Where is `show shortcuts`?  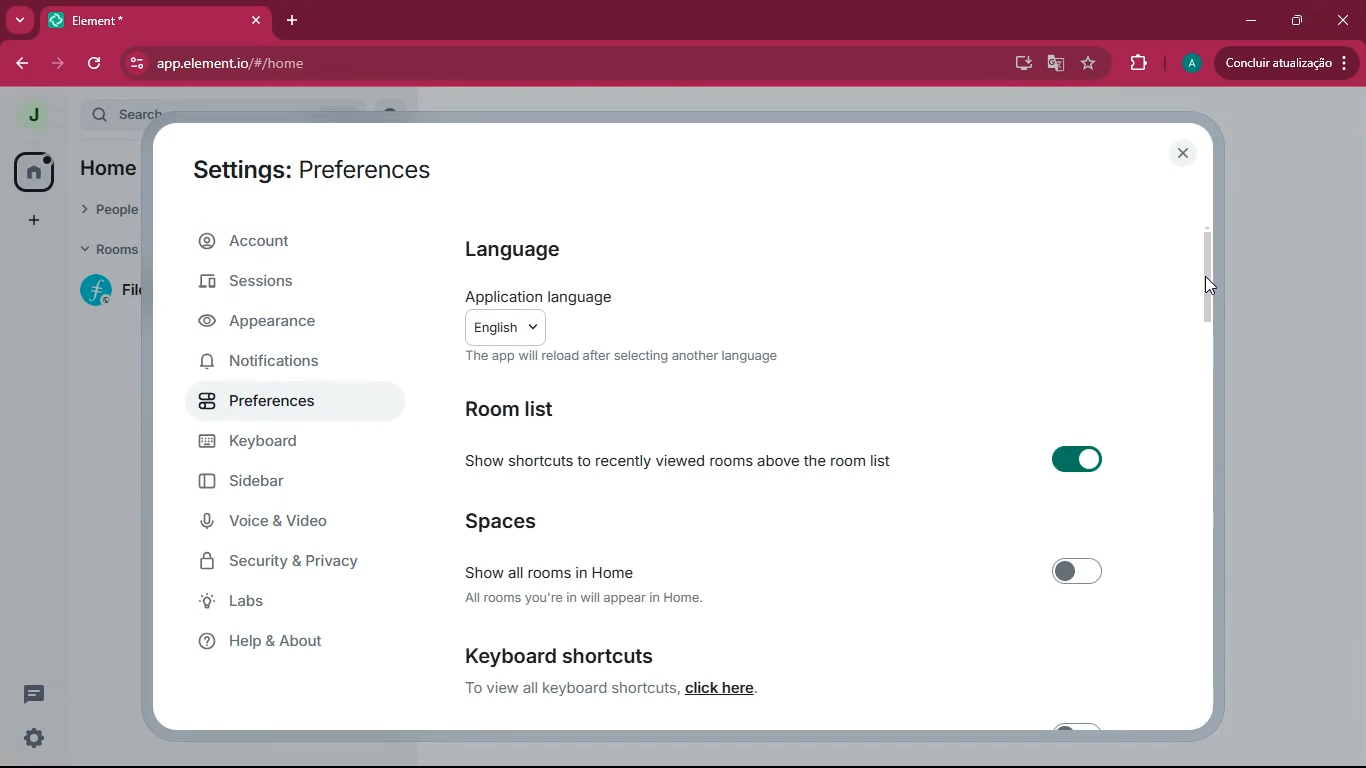 show shortcuts is located at coordinates (792, 459).